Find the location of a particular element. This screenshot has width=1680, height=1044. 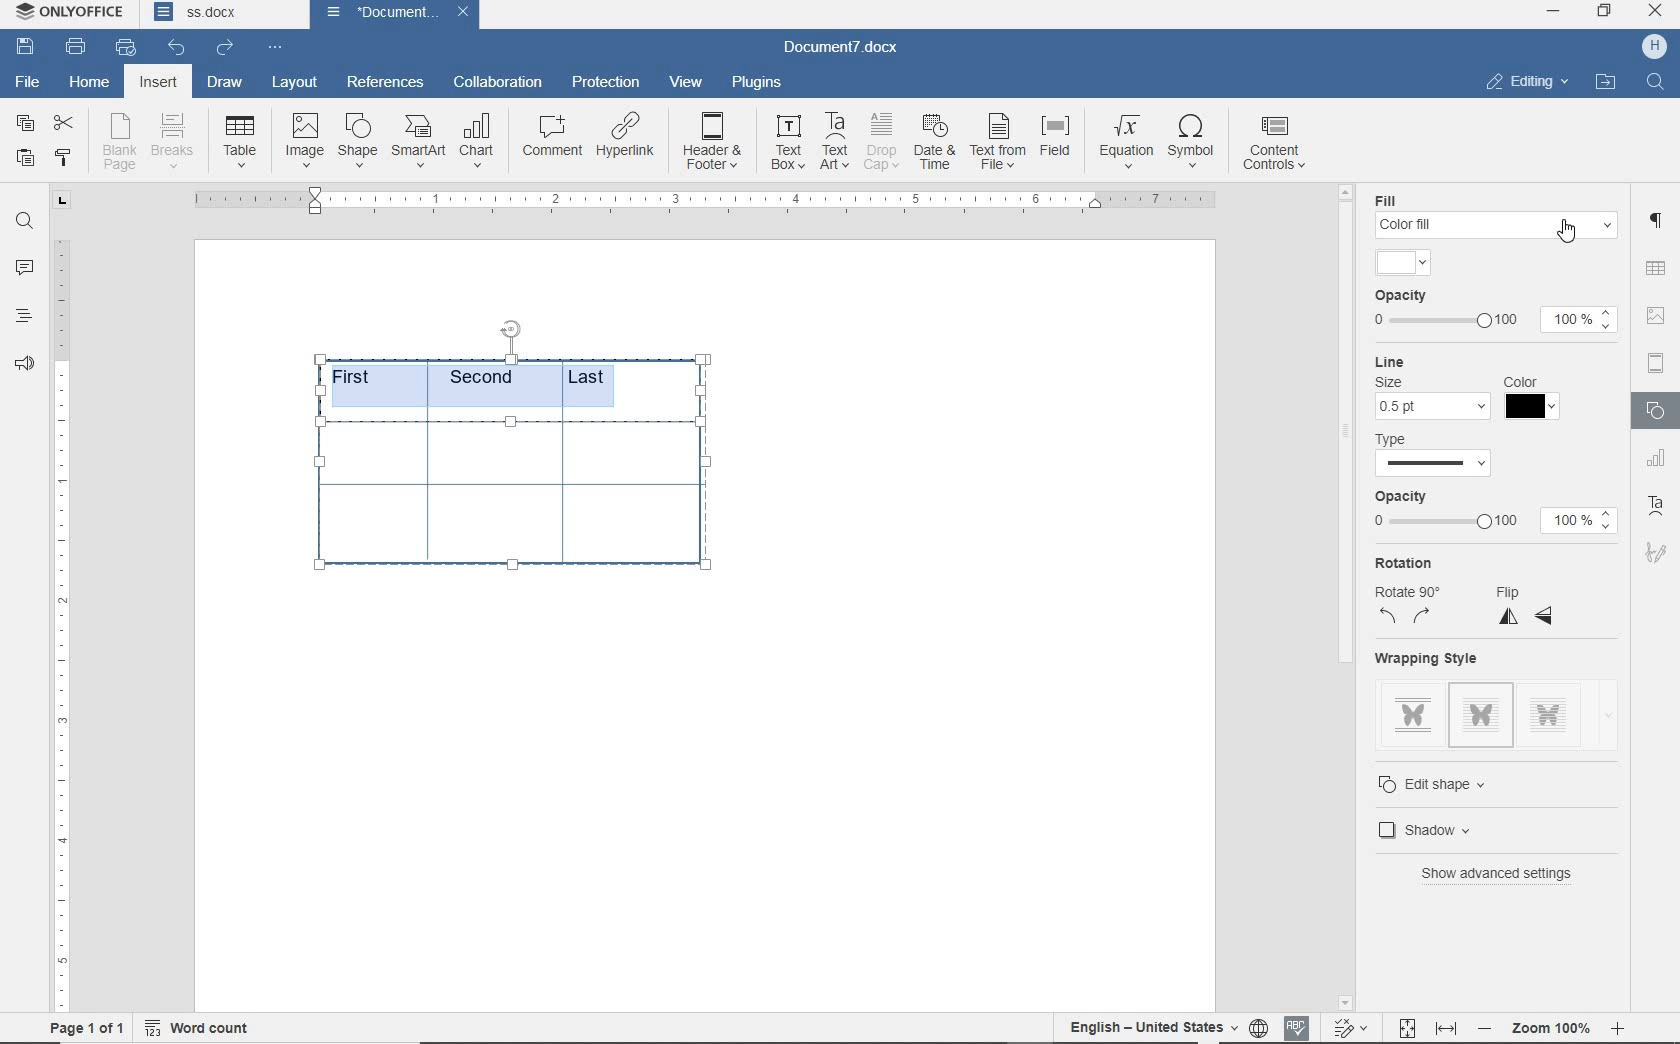

drop cap is located at coordinates (881, 142).